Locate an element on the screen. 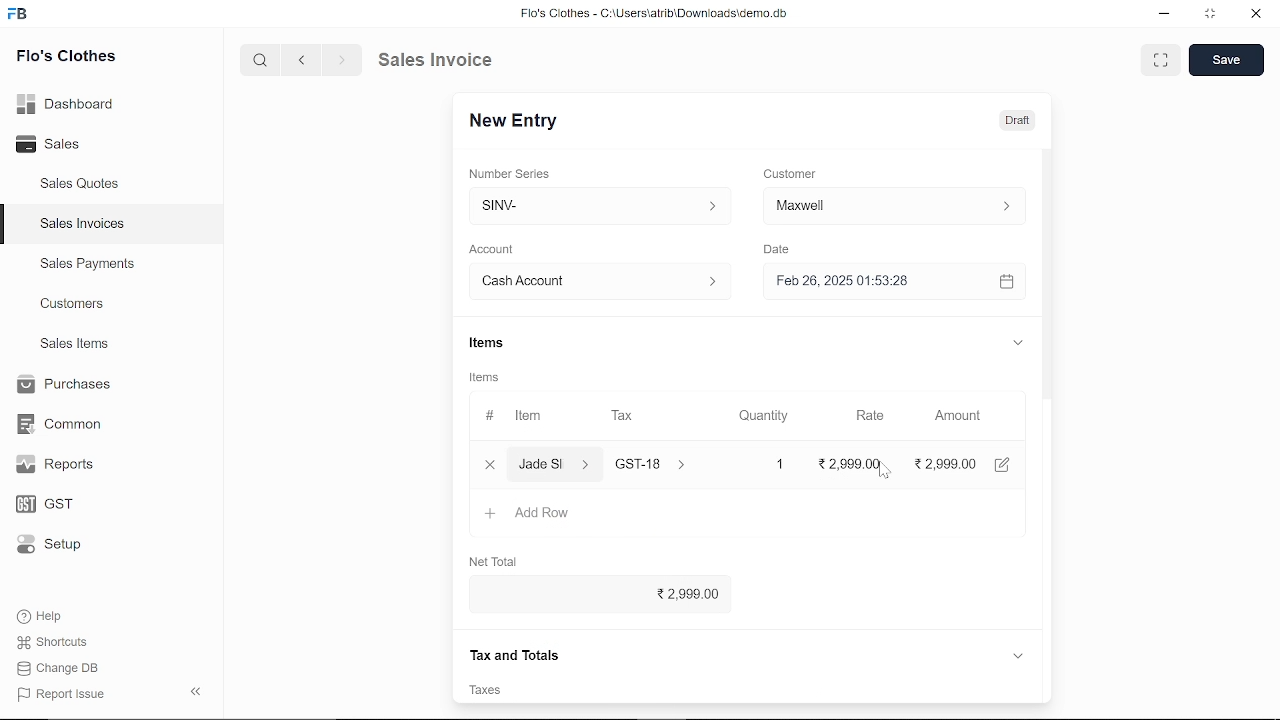  minimize is located at coordinates (1166, 16).